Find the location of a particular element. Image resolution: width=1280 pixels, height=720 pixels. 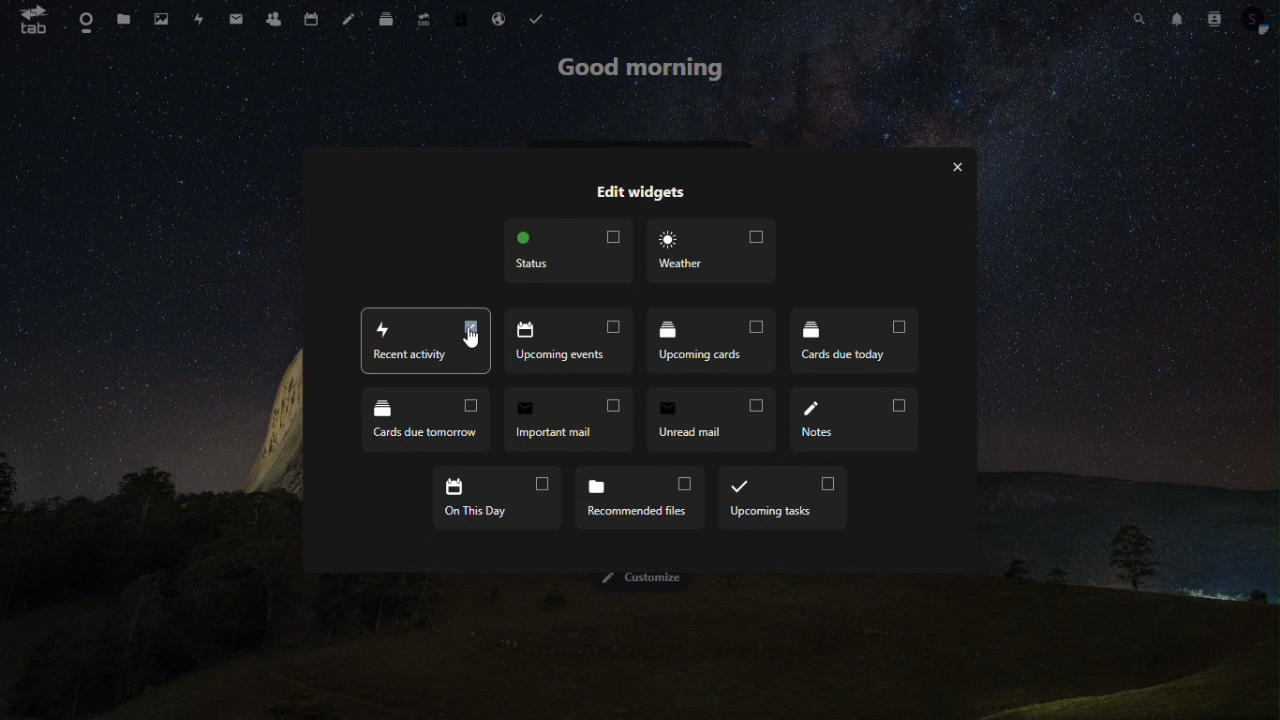

important mail is located at coordinates (573, 418).